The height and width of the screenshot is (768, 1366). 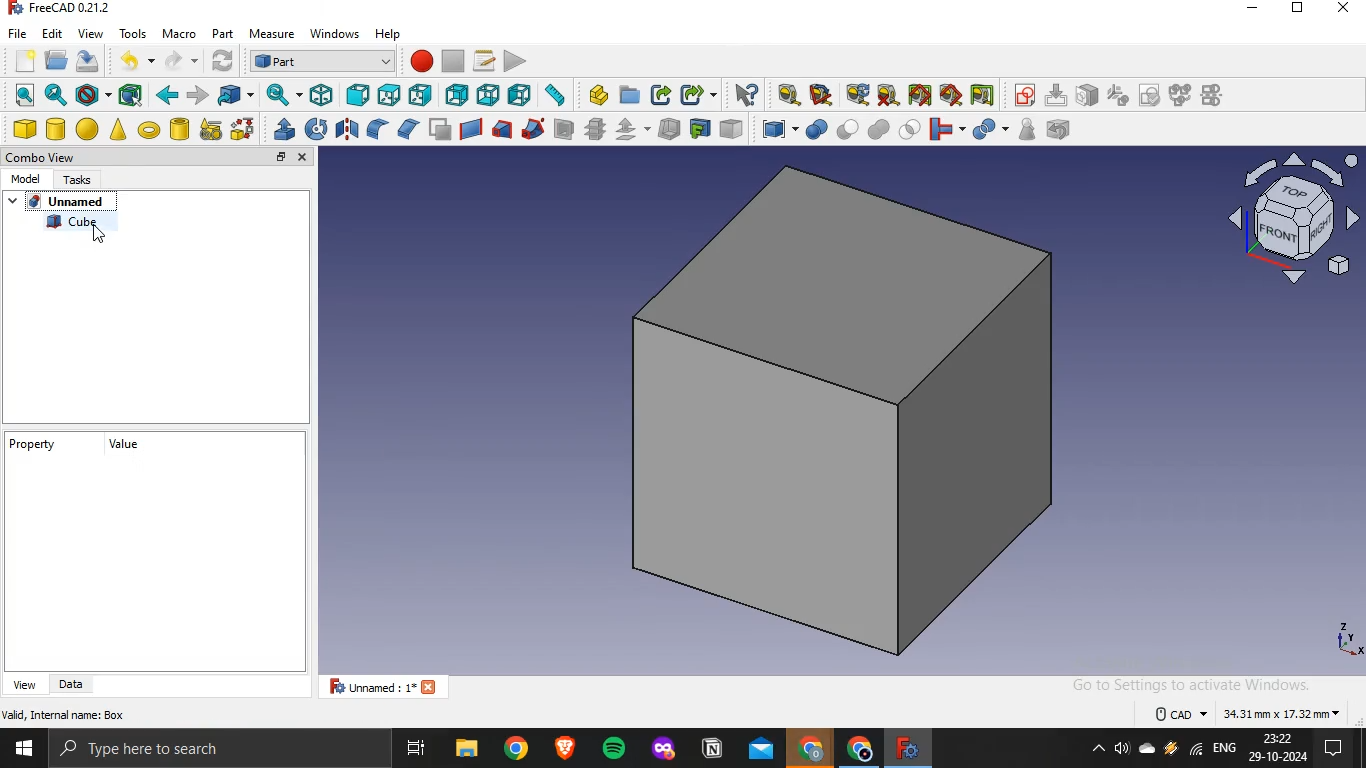 What do you see at coordinates (1297, 10) in the screenshot?
I see `restore down` at bounding box center [1297, 10].